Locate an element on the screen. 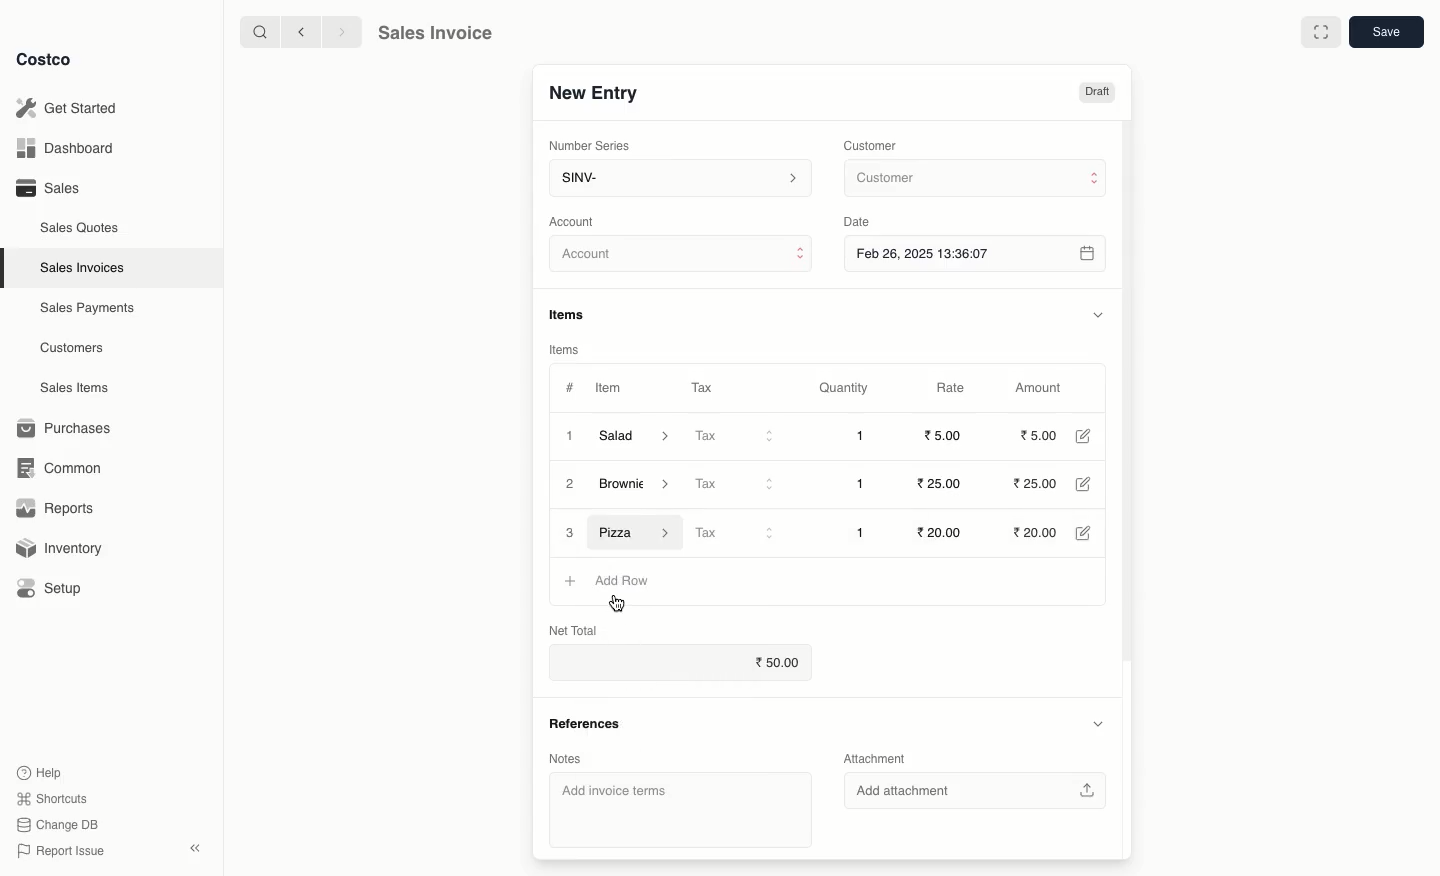 This screenshot has width=1440, height=876. Tax is located at coordinates (701, 384).